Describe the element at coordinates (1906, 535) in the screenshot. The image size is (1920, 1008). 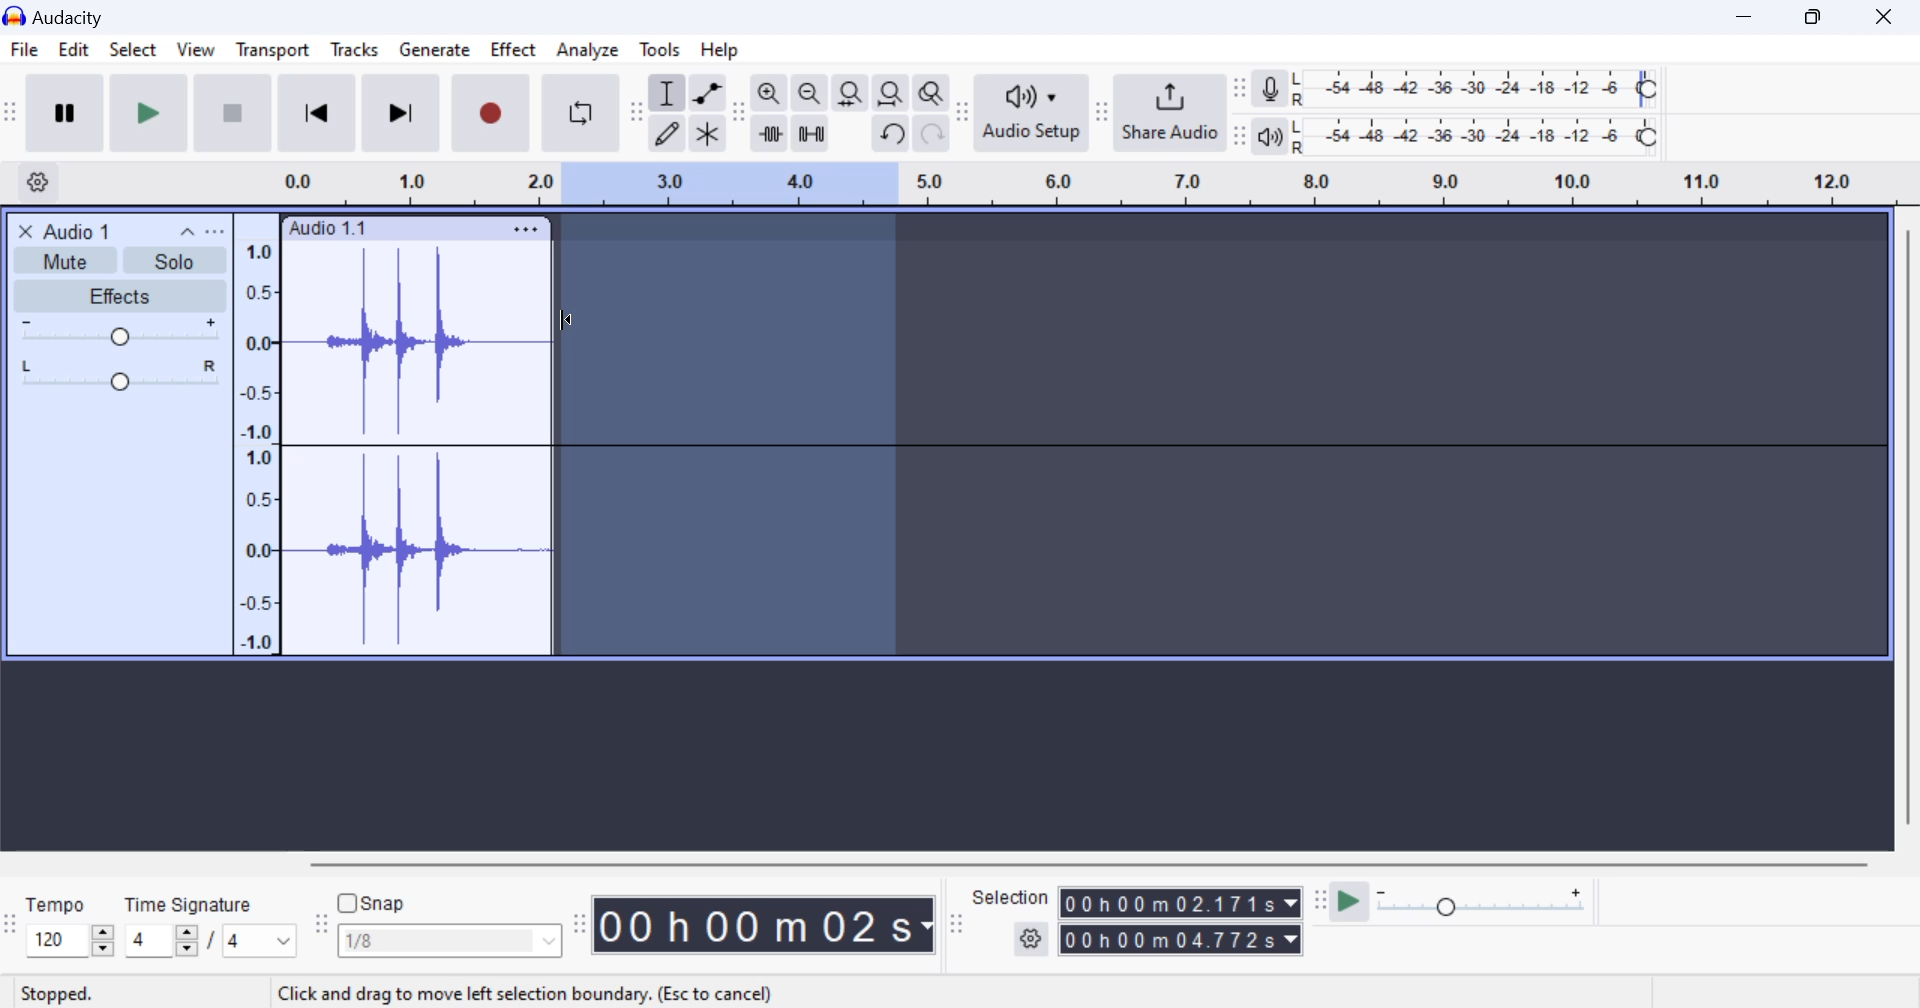
I see `vertical scrollbar` at that location.